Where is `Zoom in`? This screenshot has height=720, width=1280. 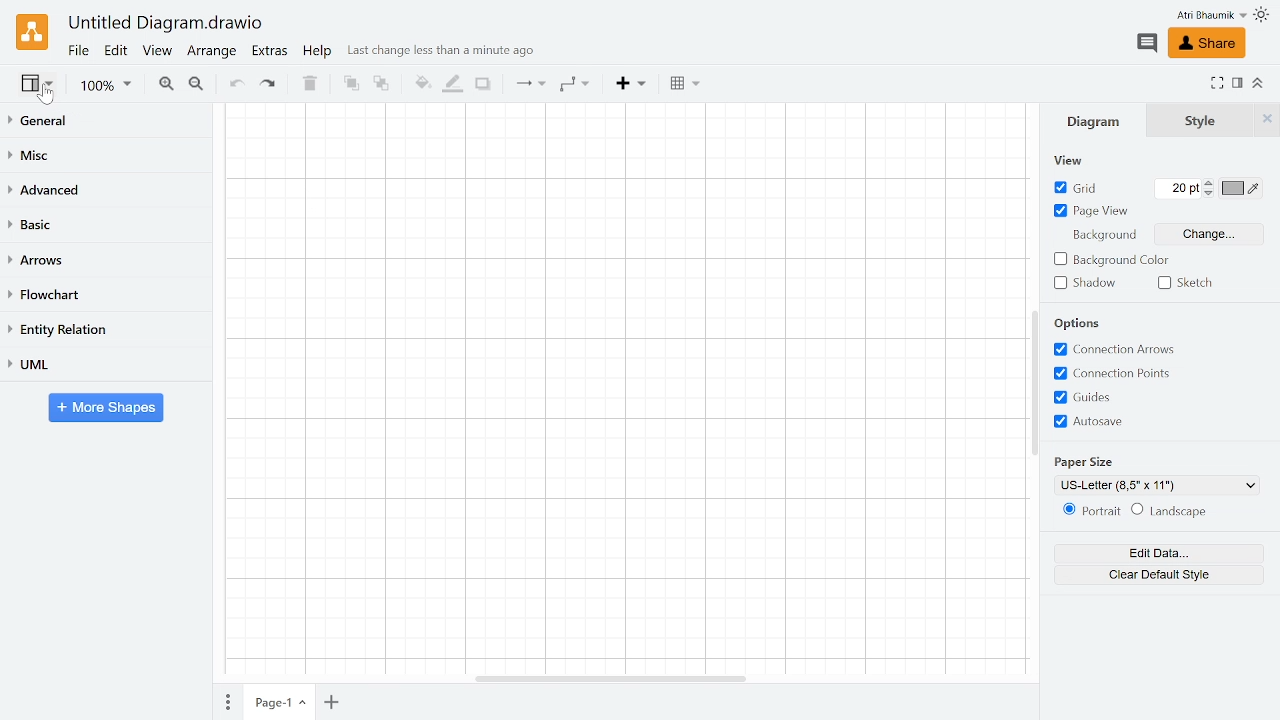
Zoom in is located at coordinates (165, 84).